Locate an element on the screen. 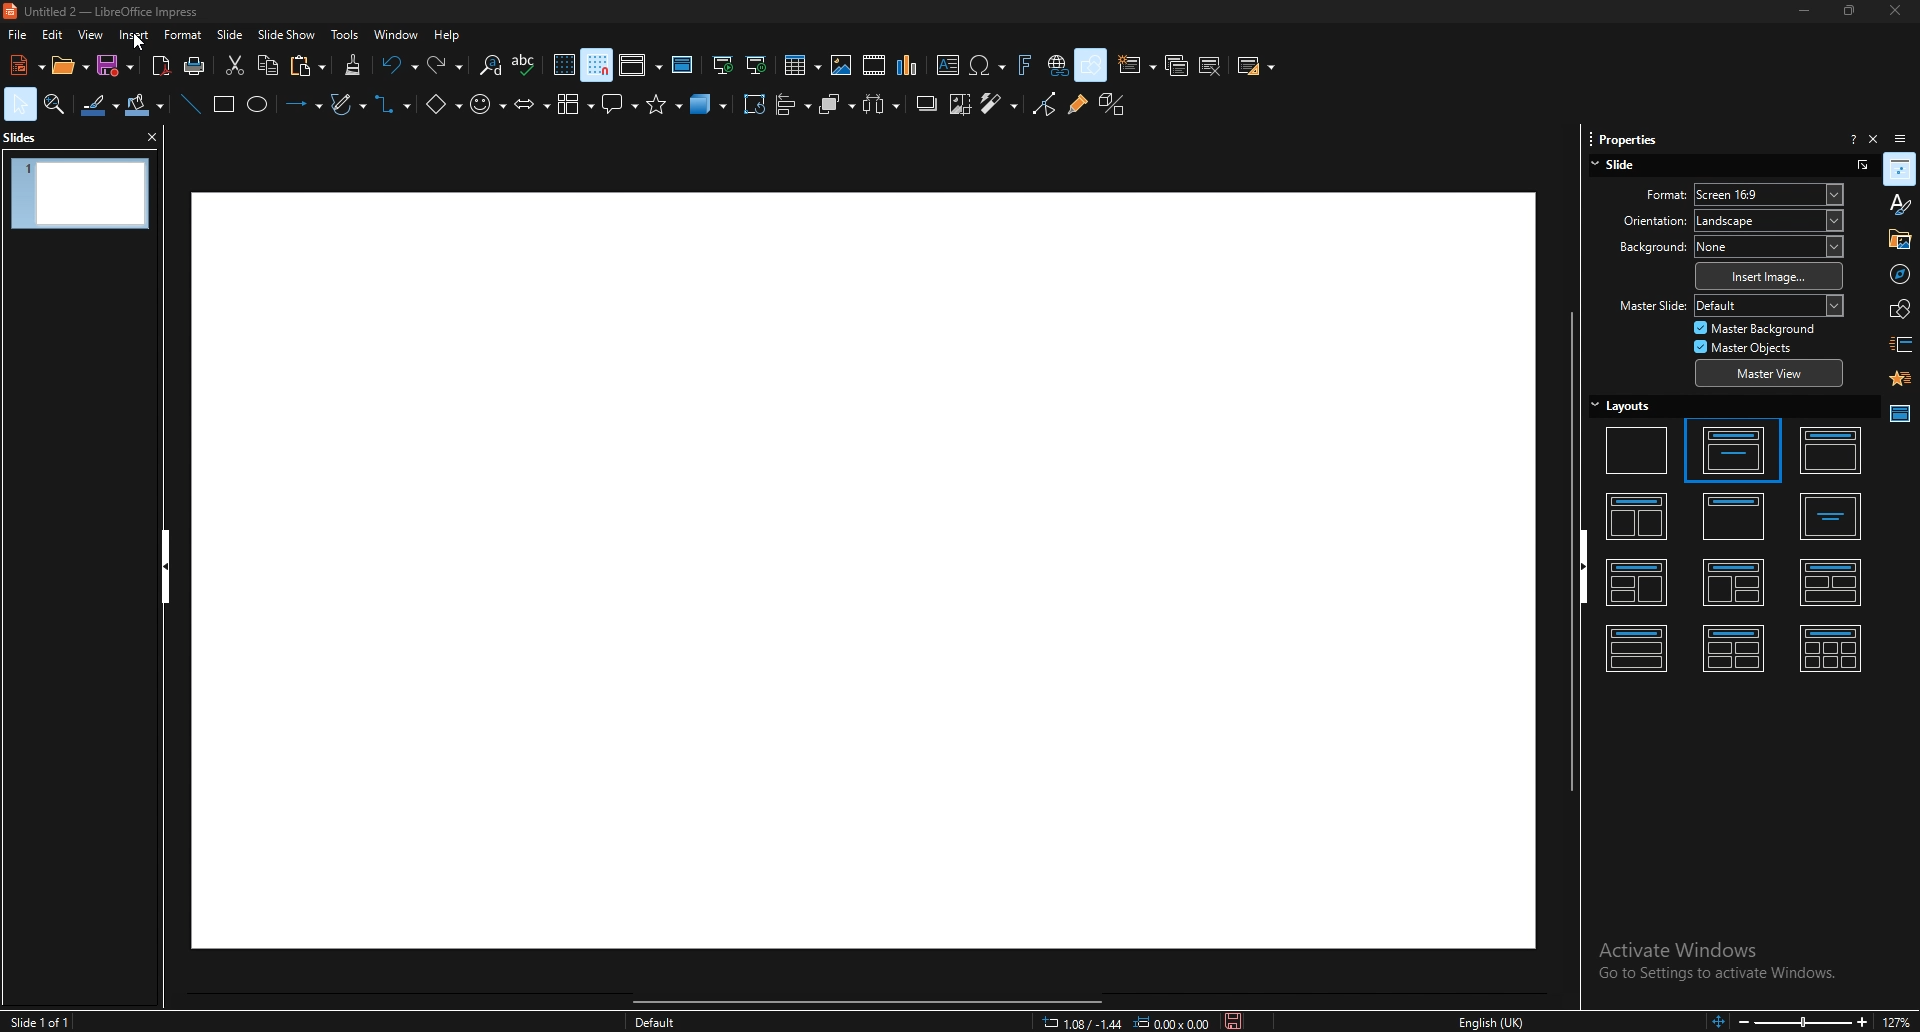  format is located at coordinates (1643, 193).